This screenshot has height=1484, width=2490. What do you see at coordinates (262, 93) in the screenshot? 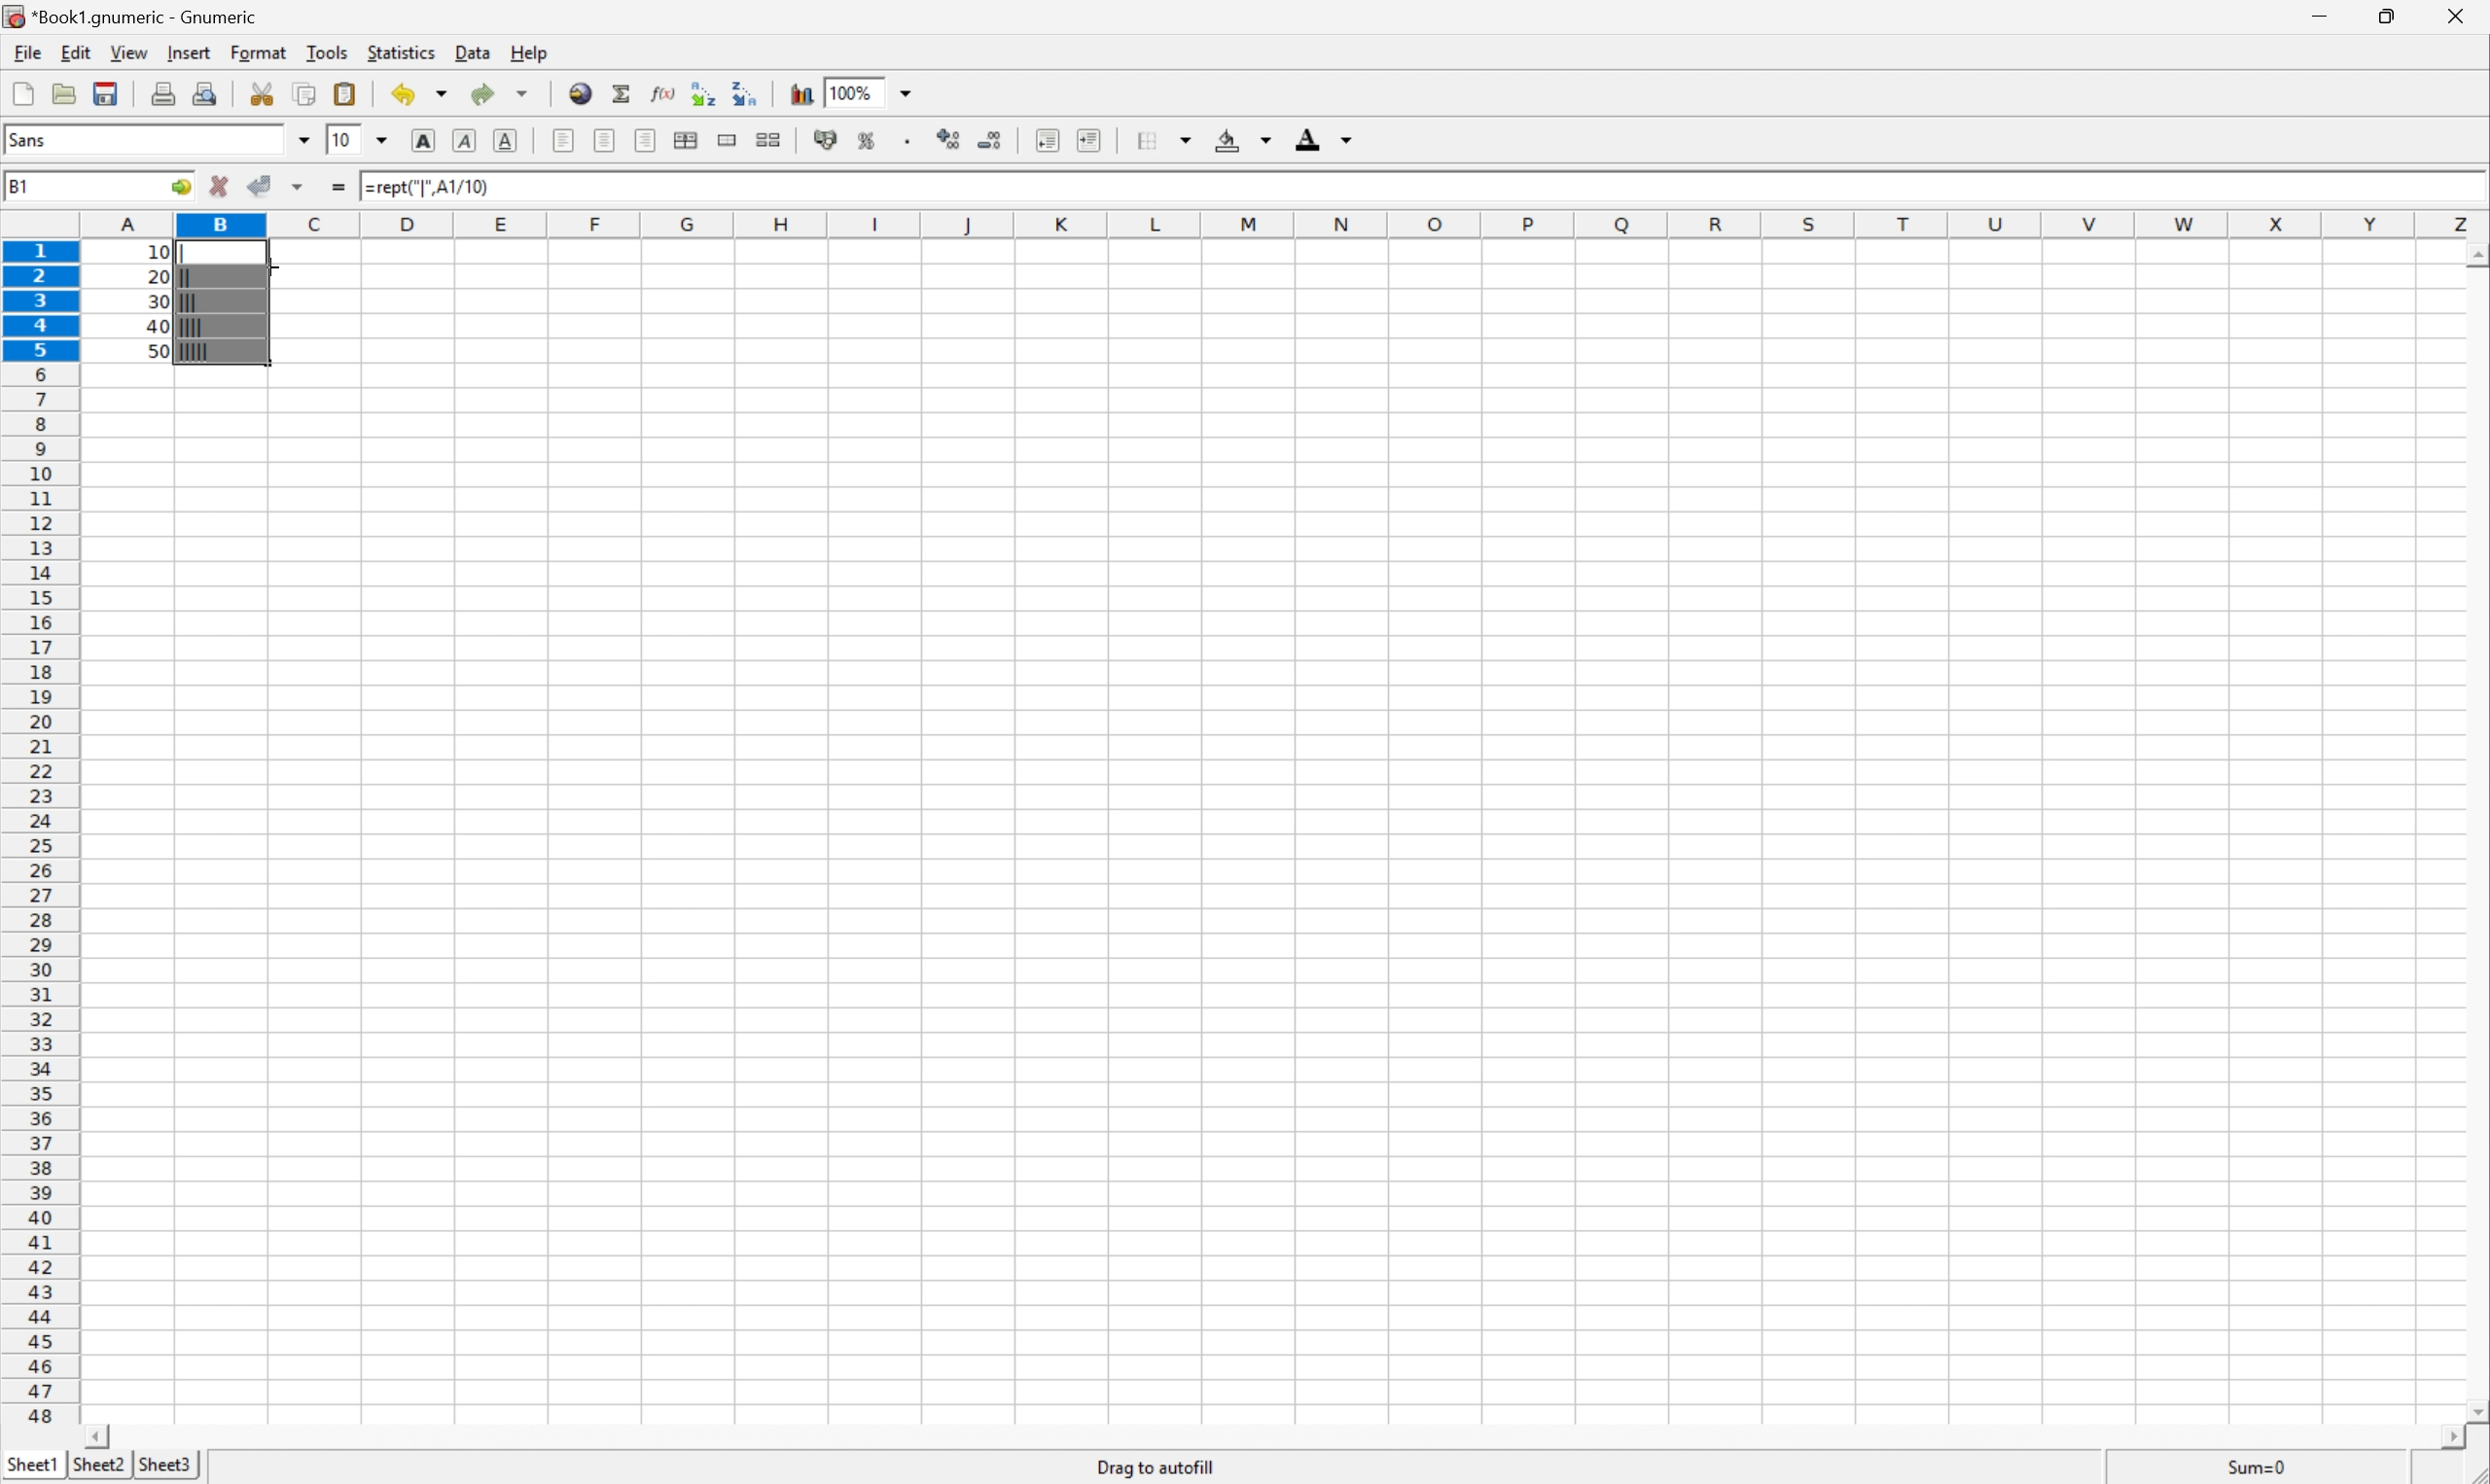
I see `Cut selection` at bounding box center [262, 93].